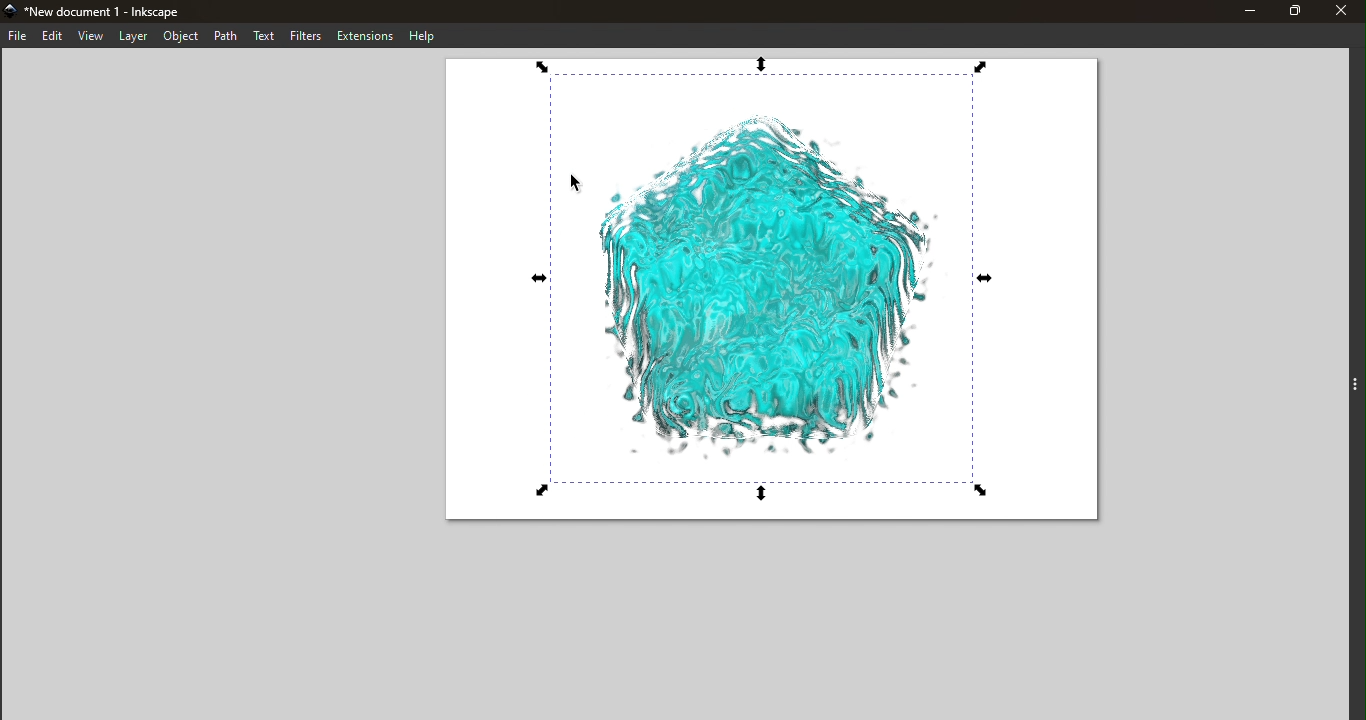  What do you see at coordinates (1345, 10) in the screenshot?
I see `Close` at bounding box center [1345, 10].